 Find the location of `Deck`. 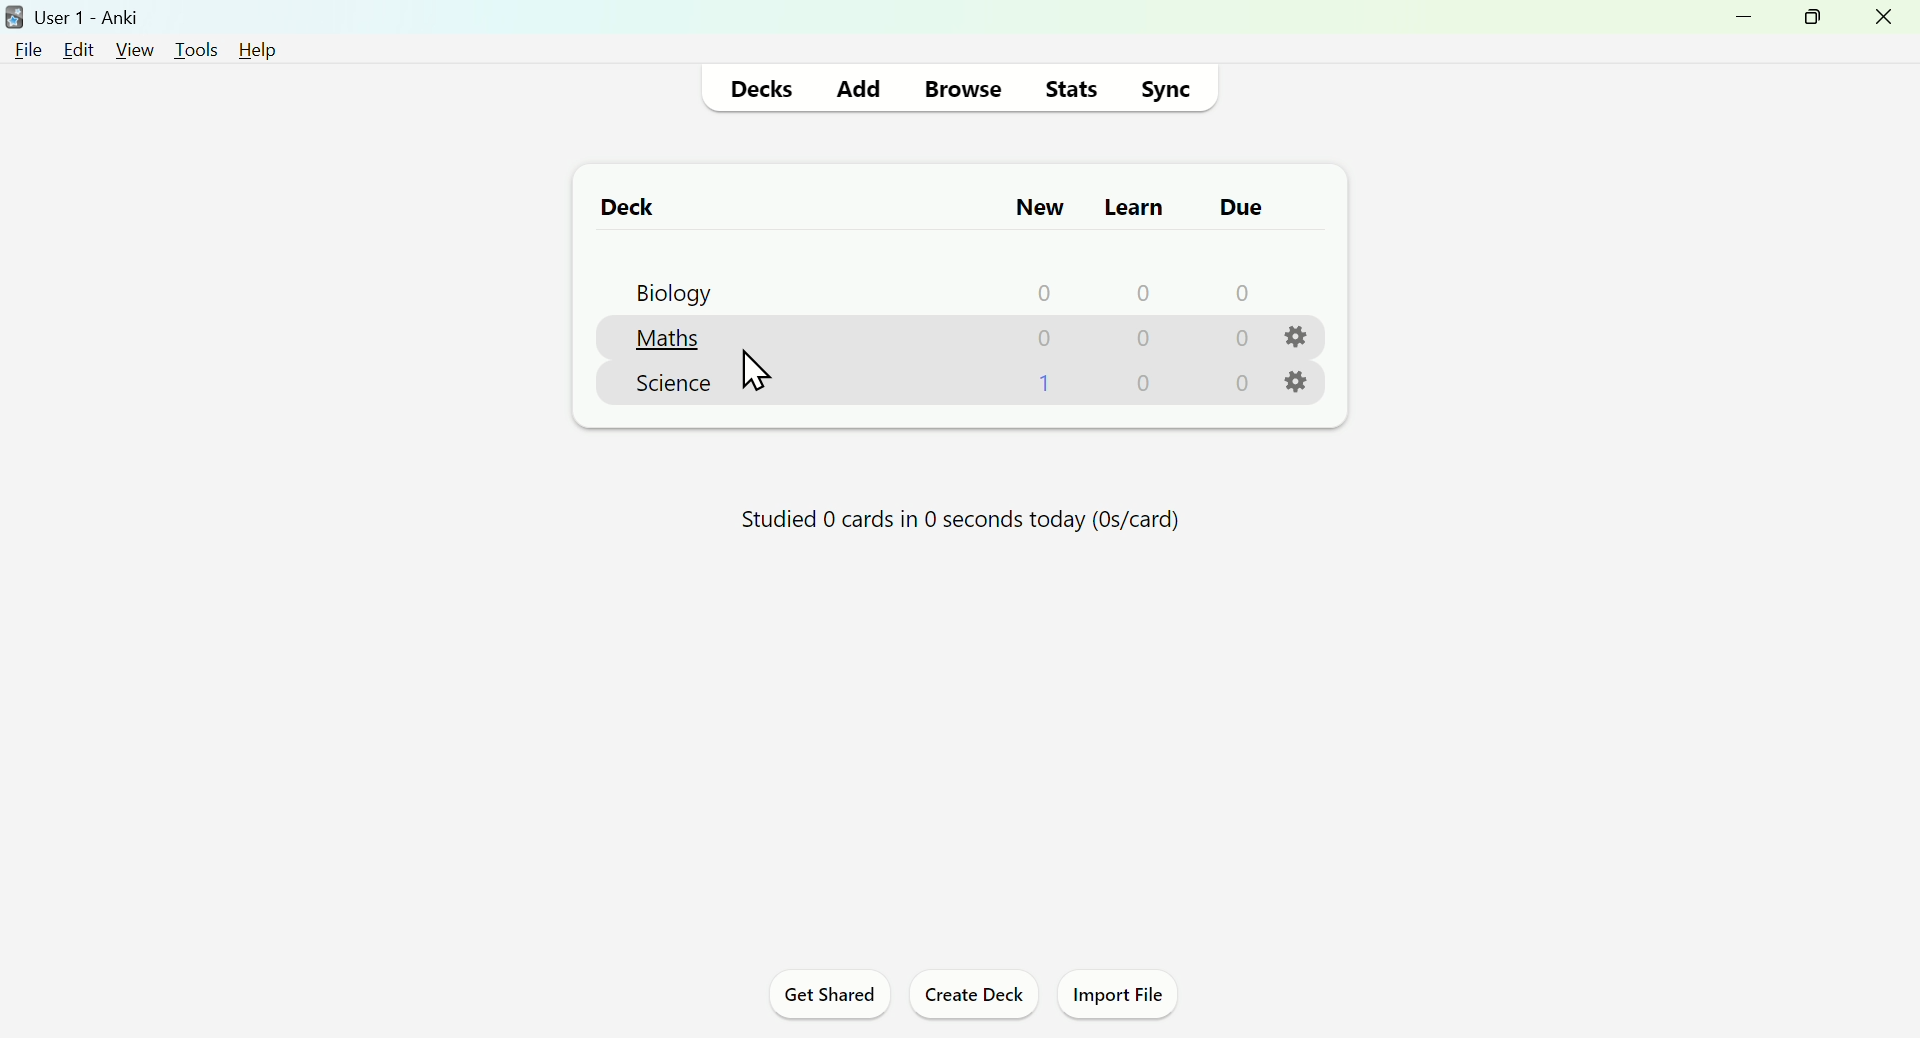

Deck is located at coordinates (617, 206).